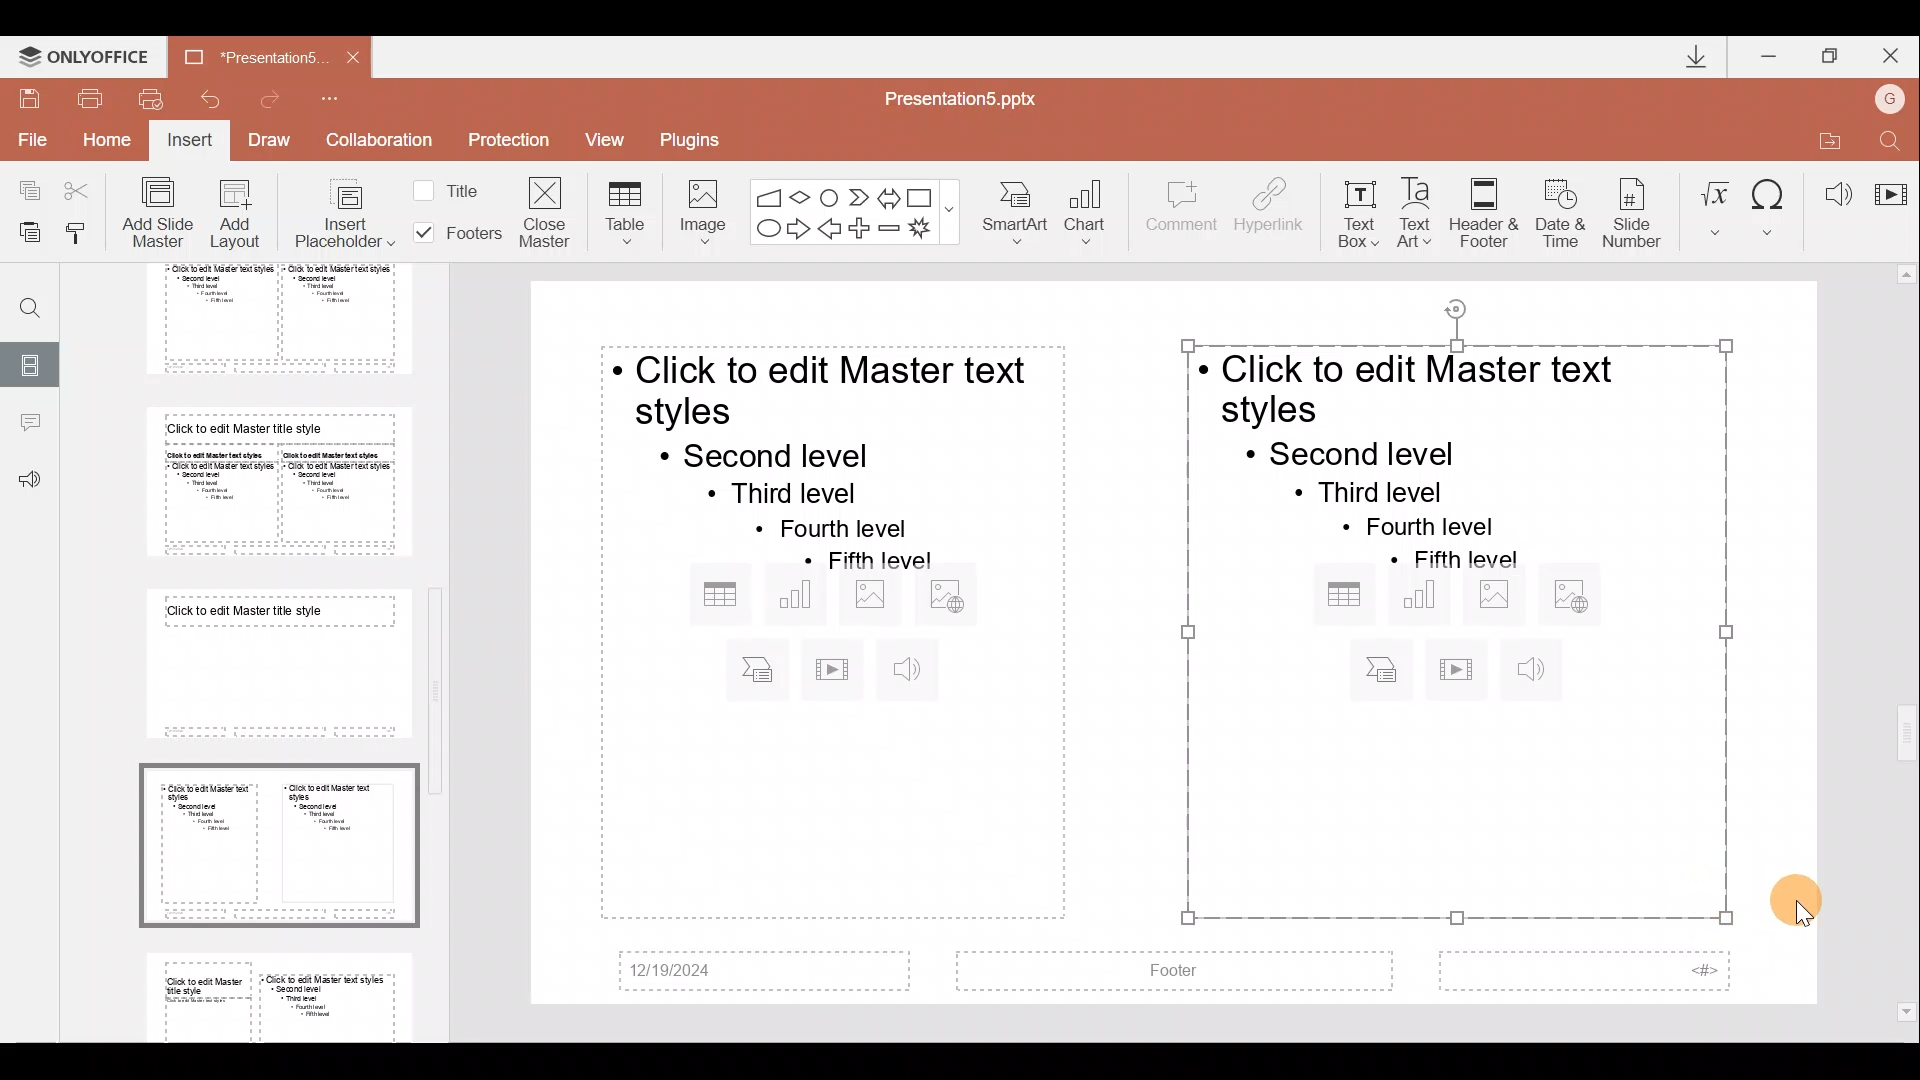 The width and height of the screenshot is (1920, 1080). Describe the element at coordinates (856, 195) in the screenshot. I see `Chevron` at that location.